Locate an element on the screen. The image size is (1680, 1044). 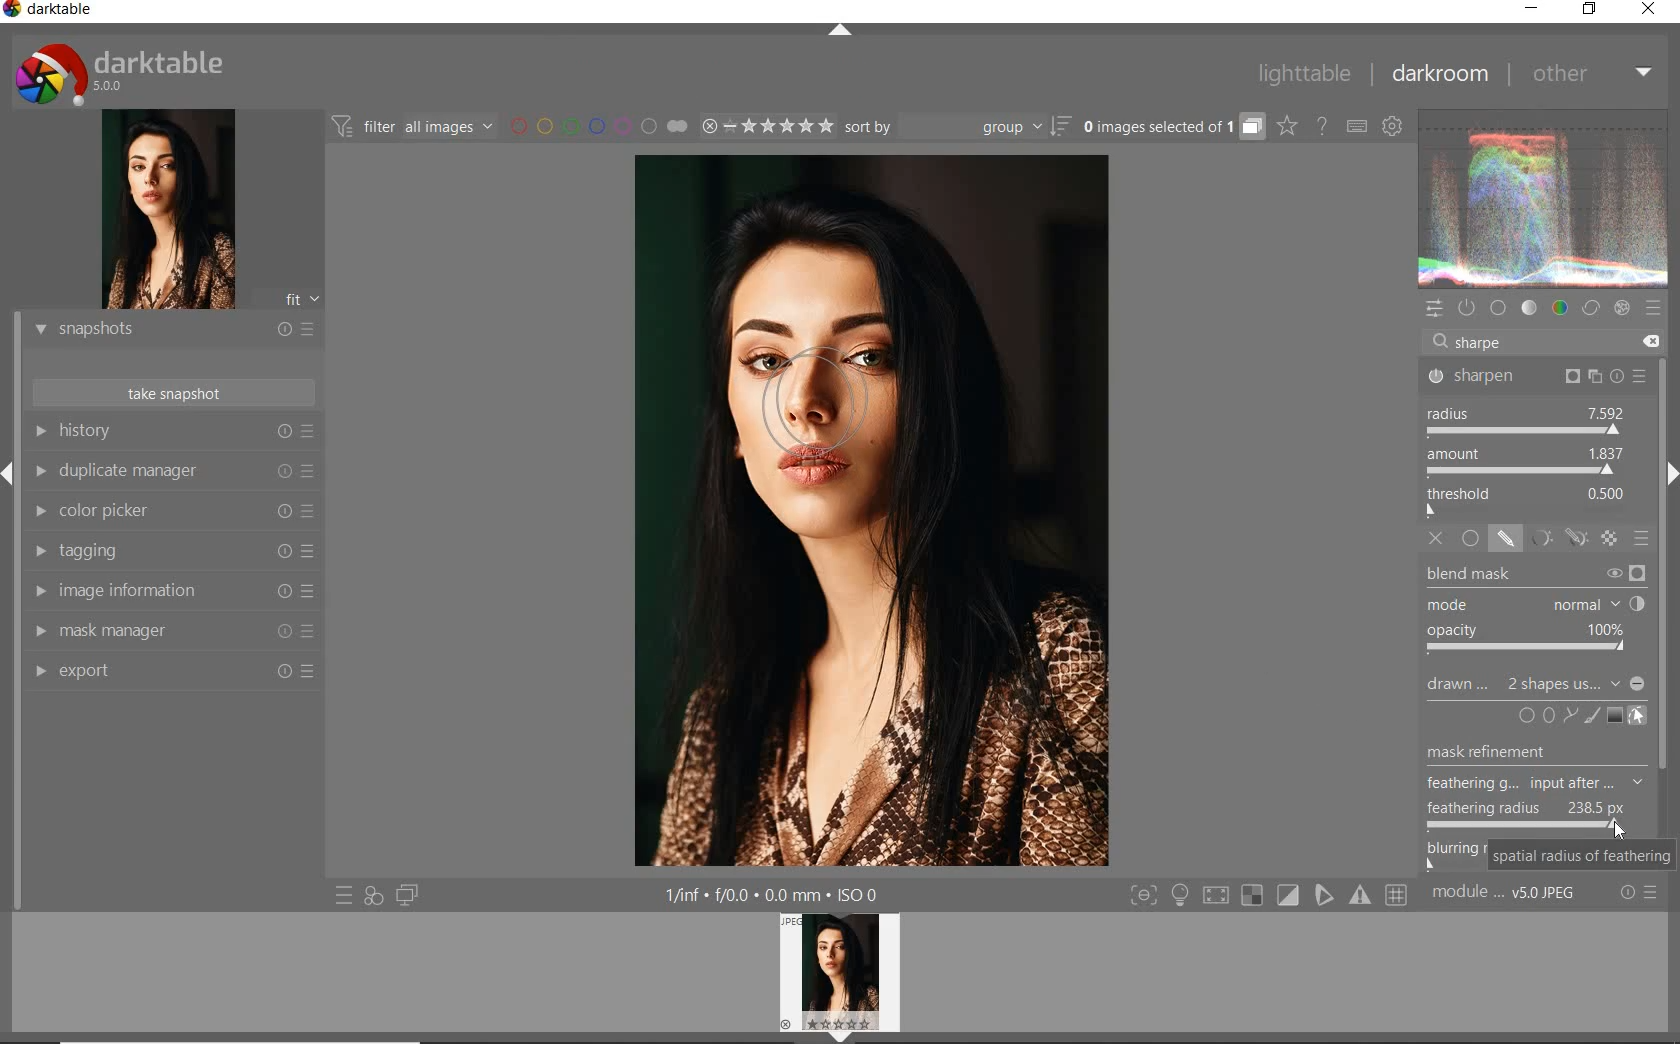
expand grouped images is located at coordinates (1172, 128).